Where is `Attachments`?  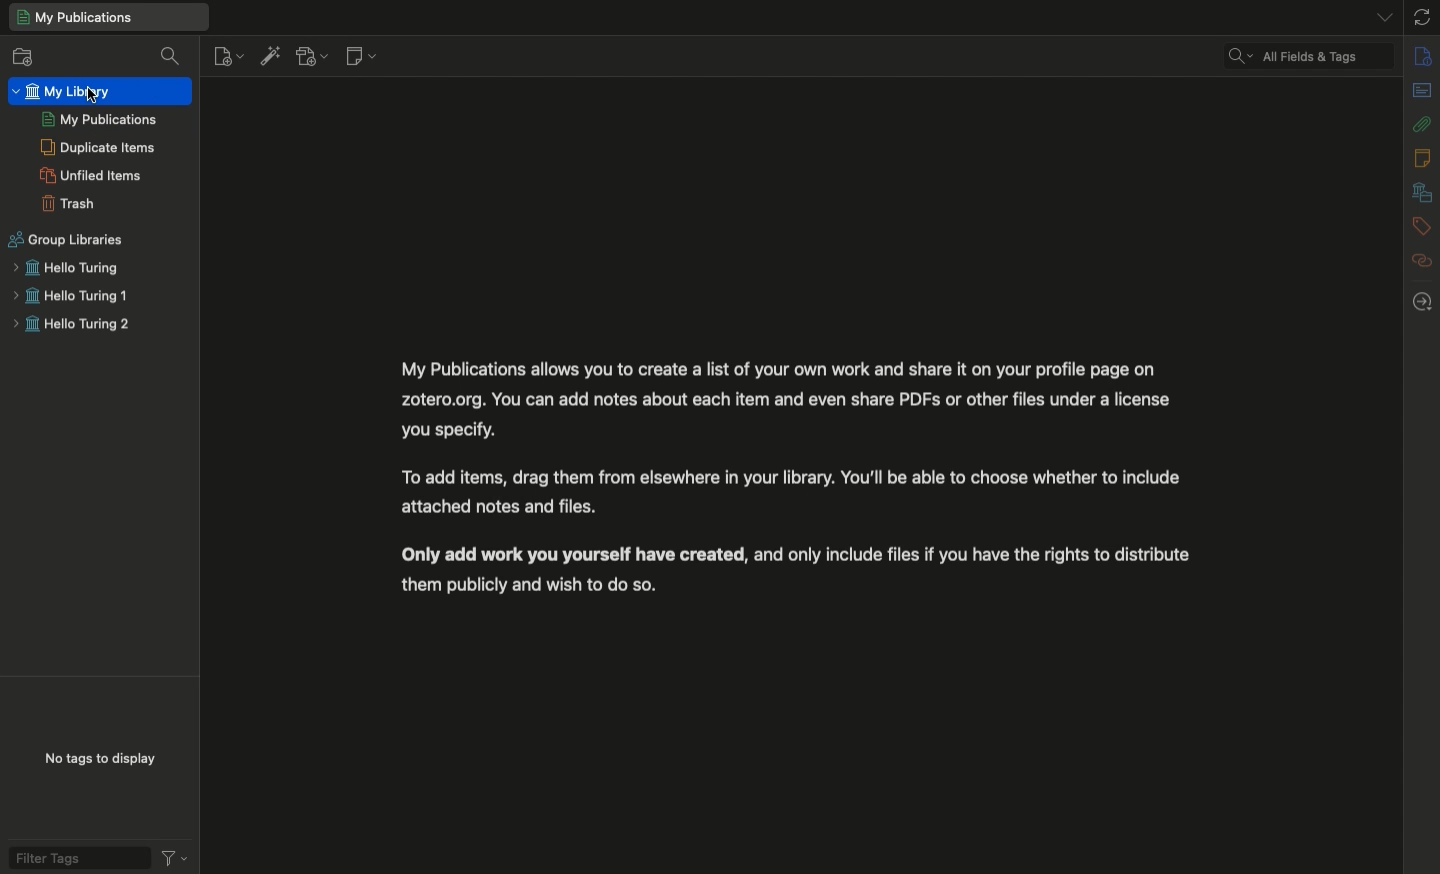 Attachments is located at coordinates (1422, 123).